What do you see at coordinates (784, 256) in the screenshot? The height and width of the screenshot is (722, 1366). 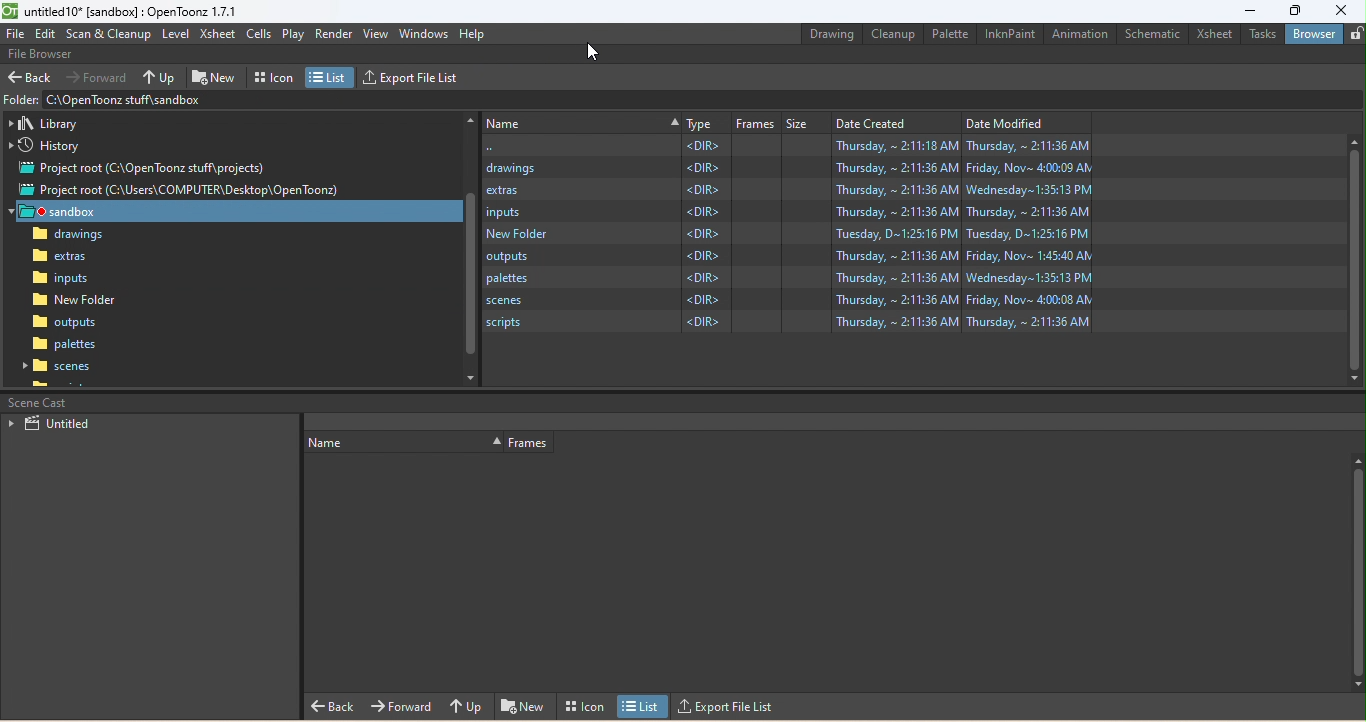 I see `palettes` at bounding box center [784, 256].